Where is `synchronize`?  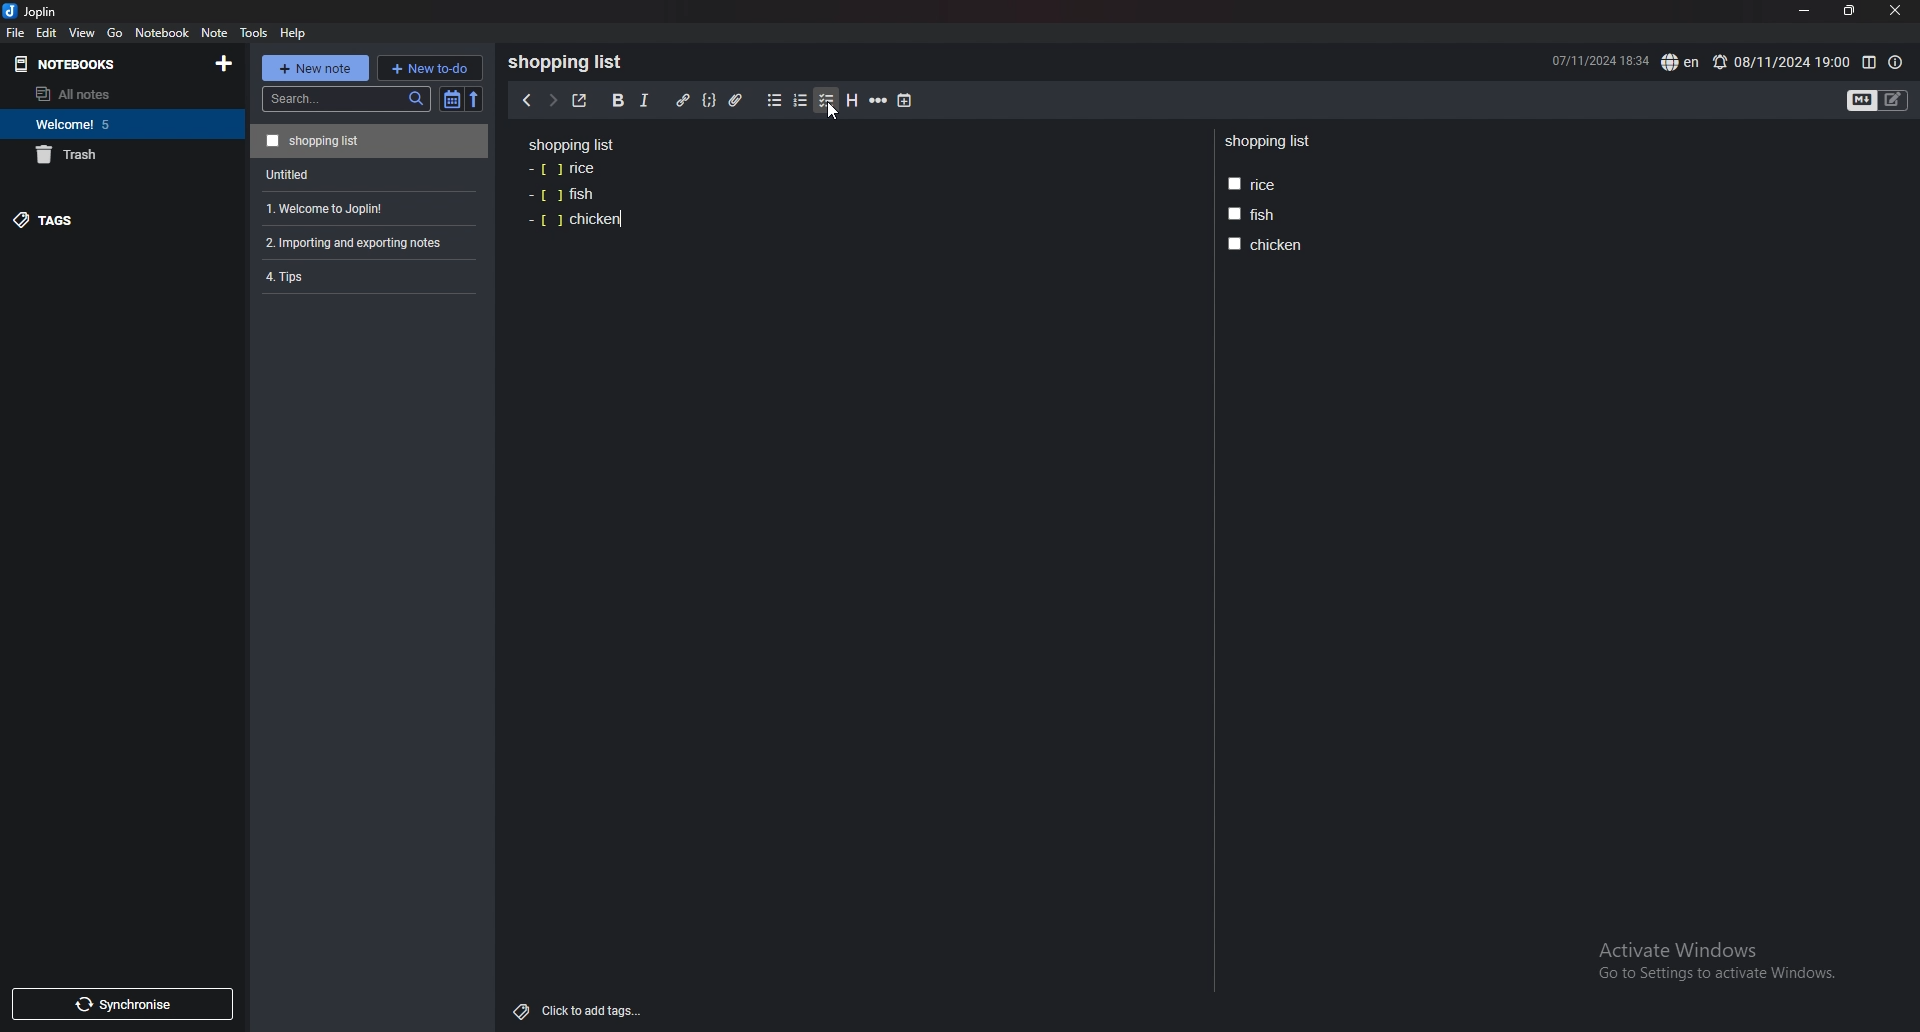 synchronize is located at coordinates (121, 1004).